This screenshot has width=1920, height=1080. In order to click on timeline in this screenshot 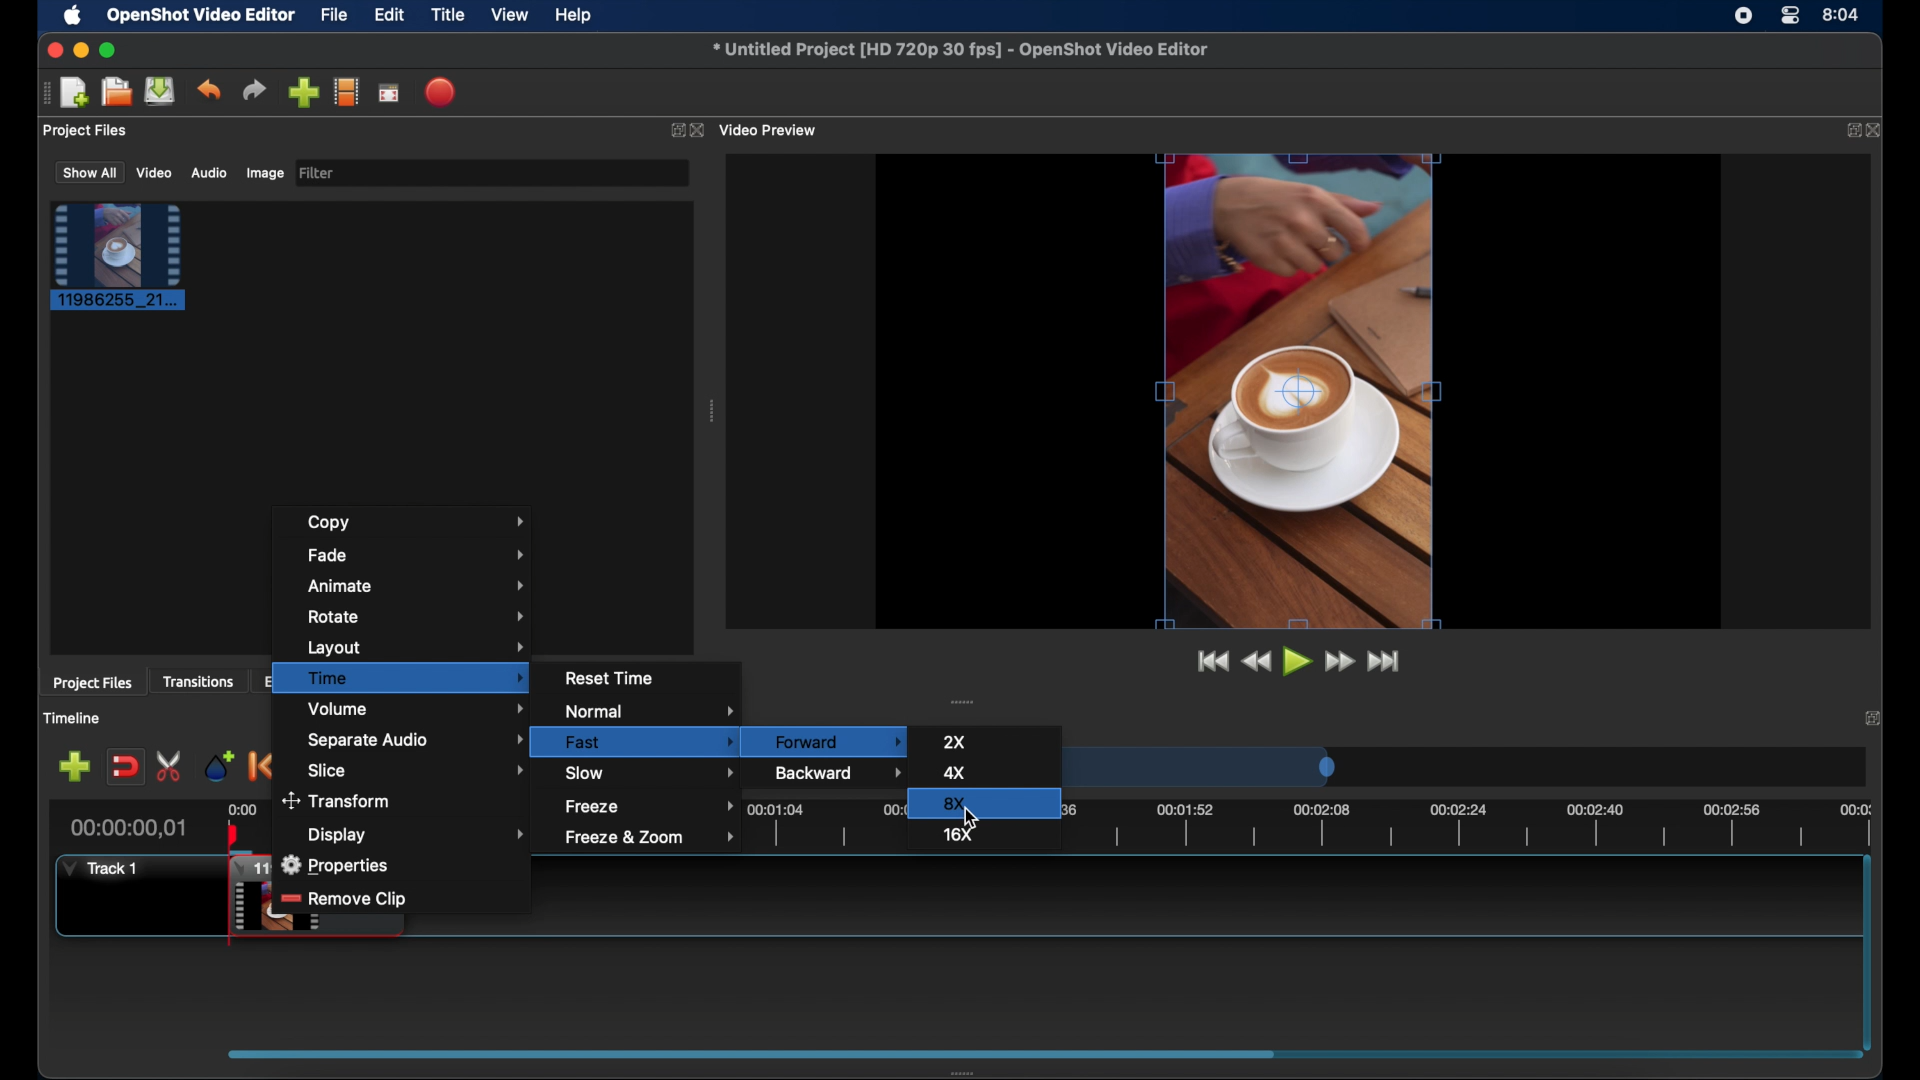, I will do `click(74, 718)`.